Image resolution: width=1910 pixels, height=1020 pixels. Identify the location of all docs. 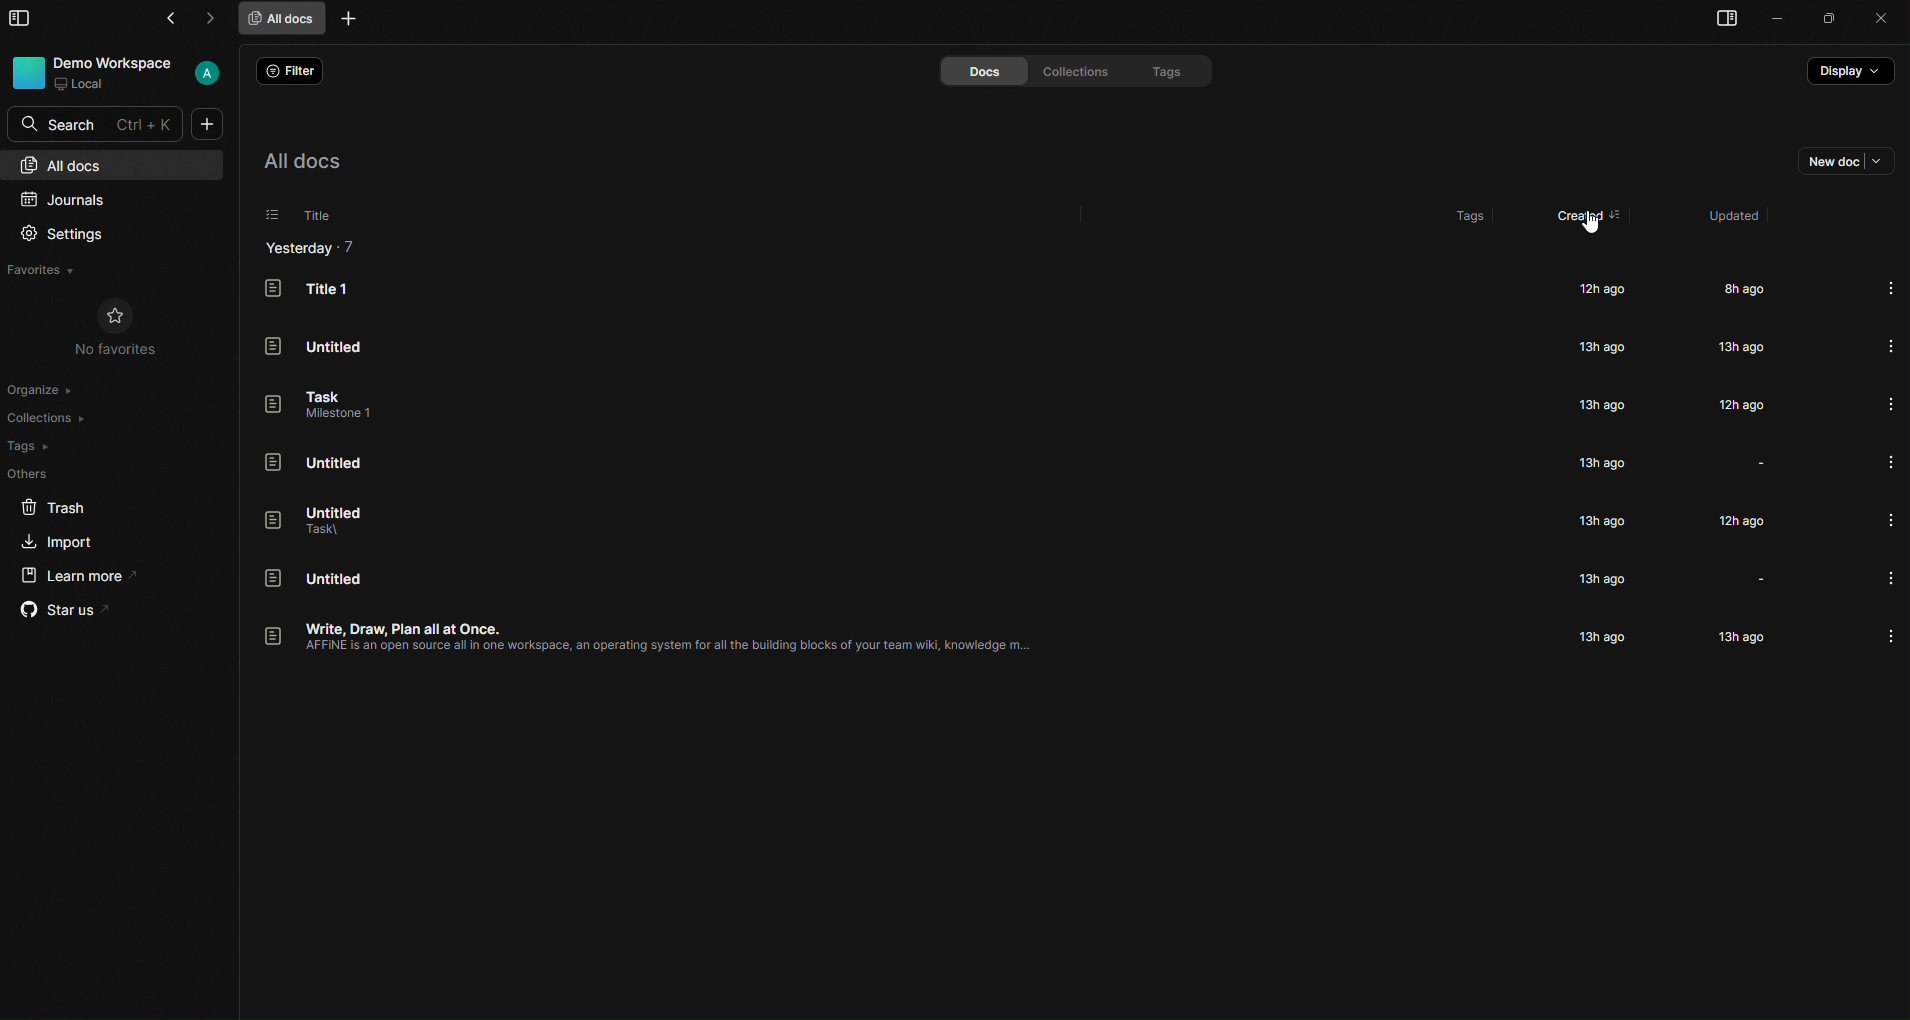
(311, 159).